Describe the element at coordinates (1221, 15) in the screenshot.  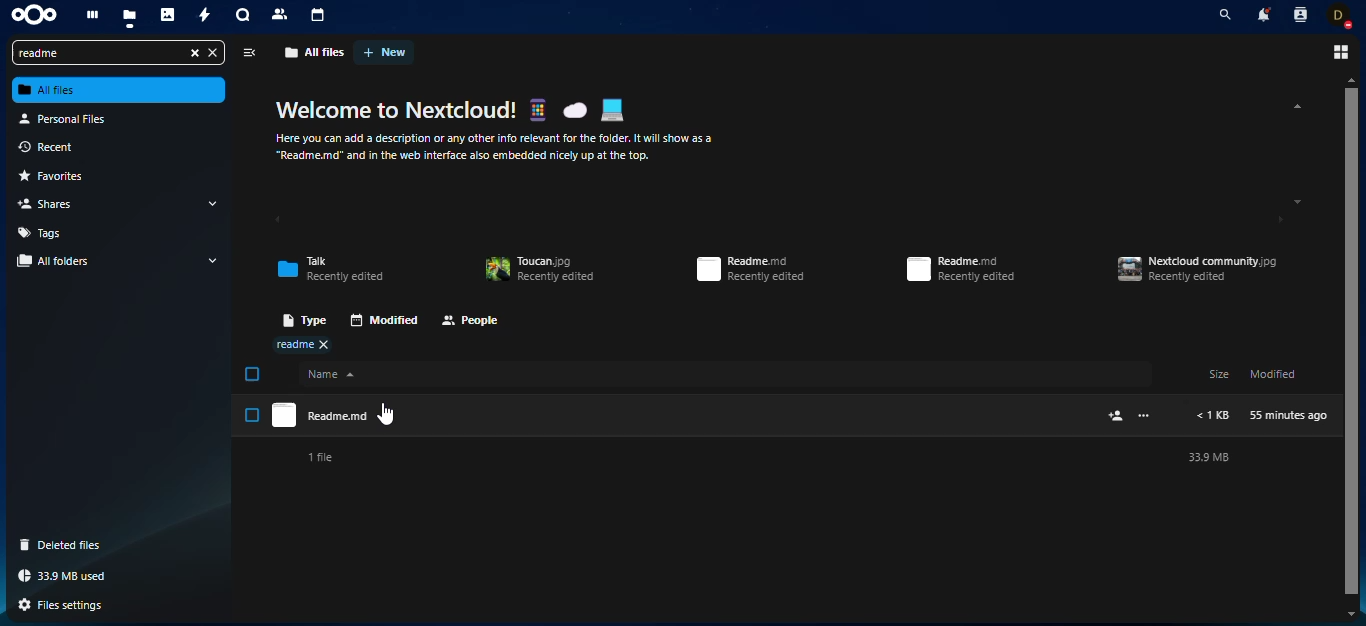
I see `search` at that location.